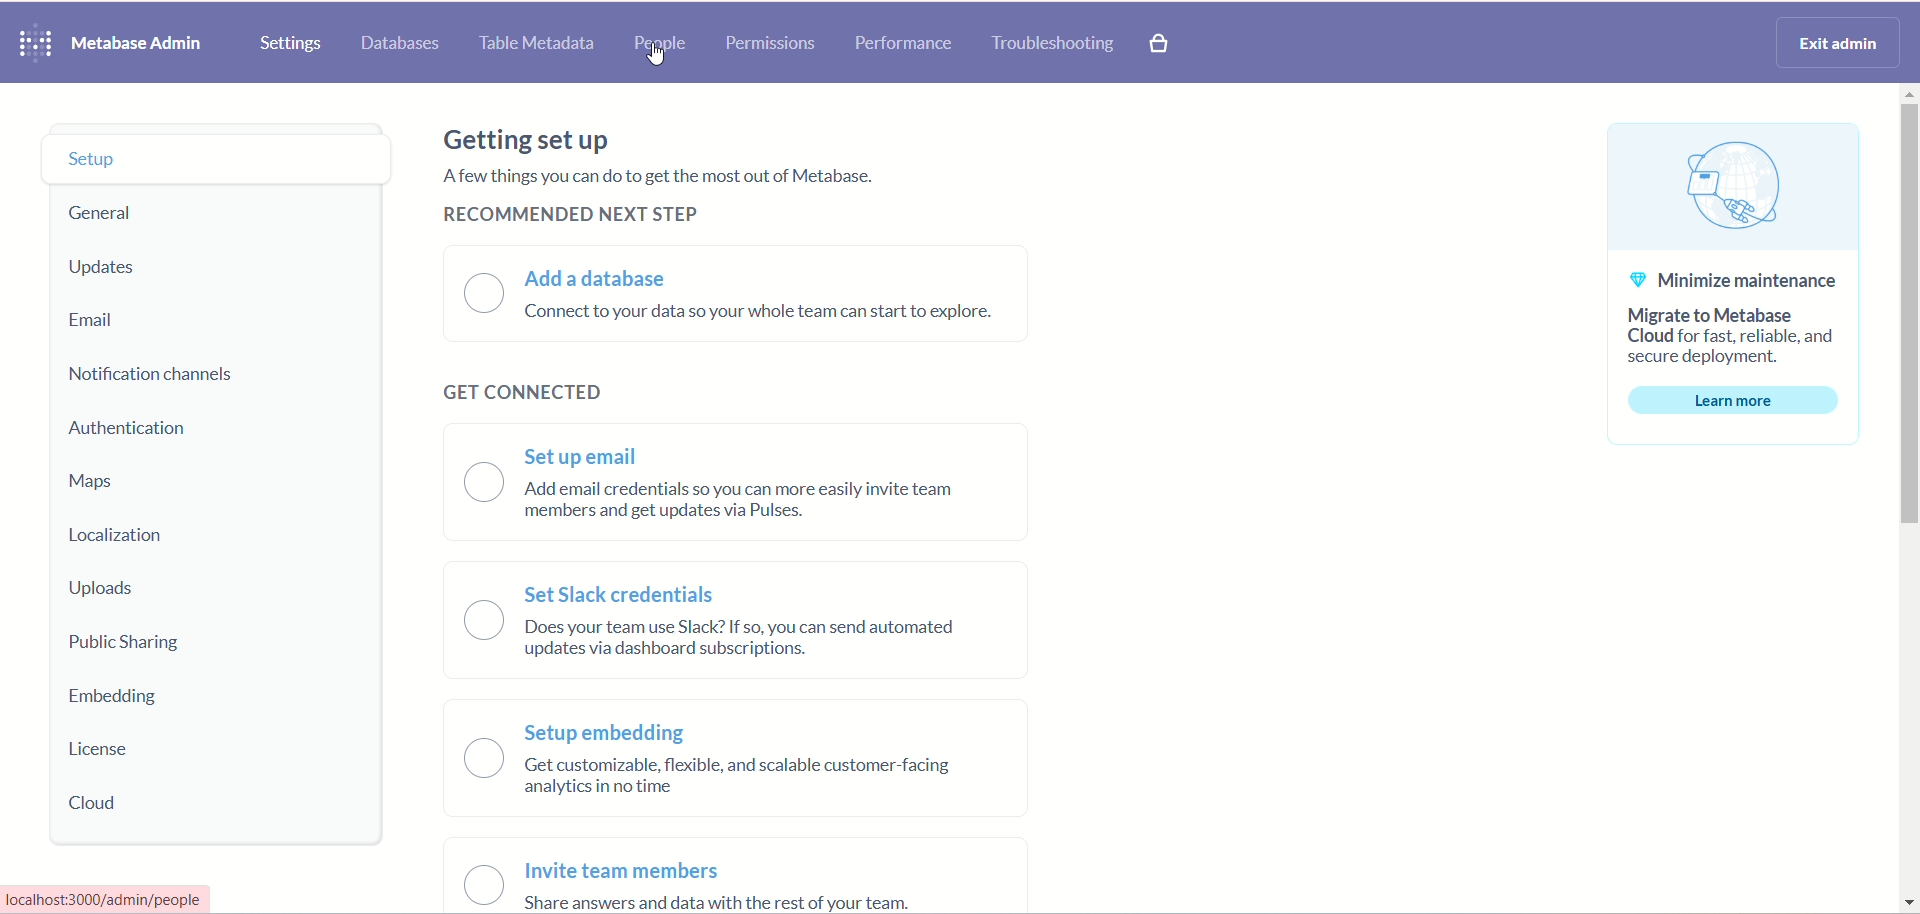 Image resolution: width=1920 pixels, height=914 pixels. What do you see at coordinates (37, 42) in the screenshot?
I see `logo` at bounding box center [37, 42].